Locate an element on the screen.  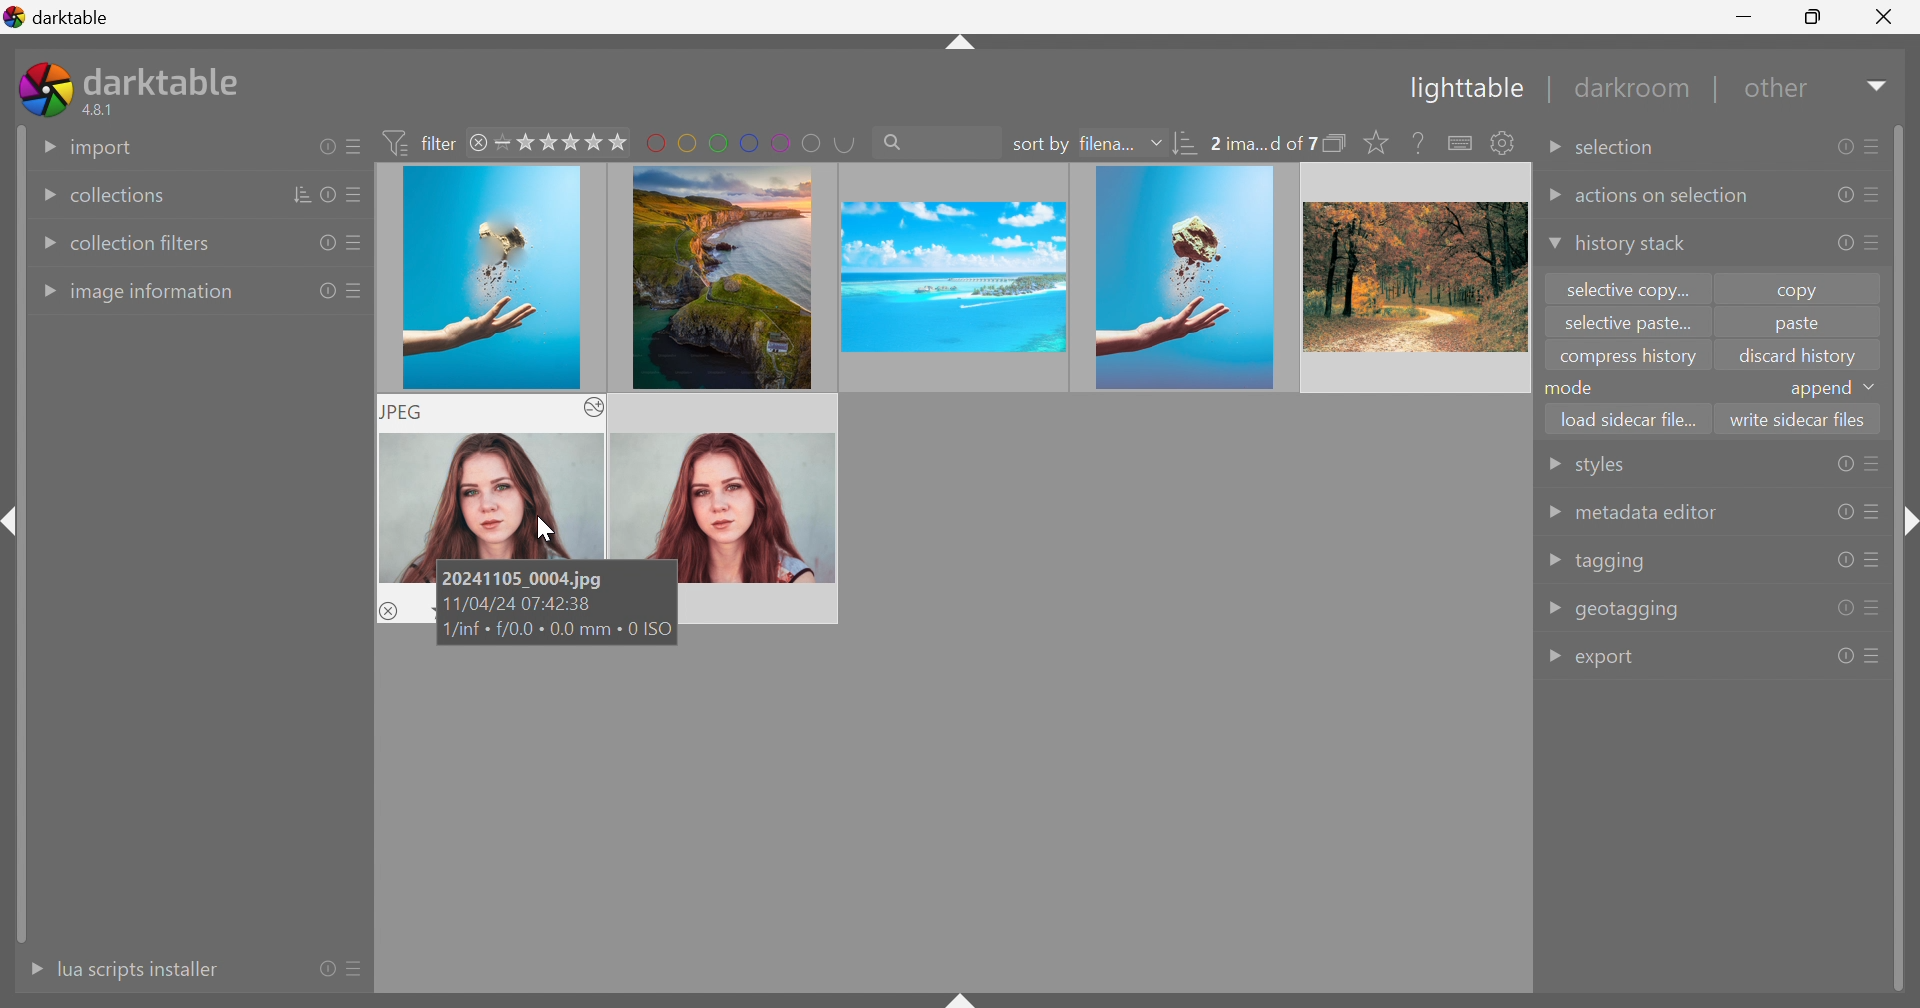
darkroom is located at coordinates (1636, 89).